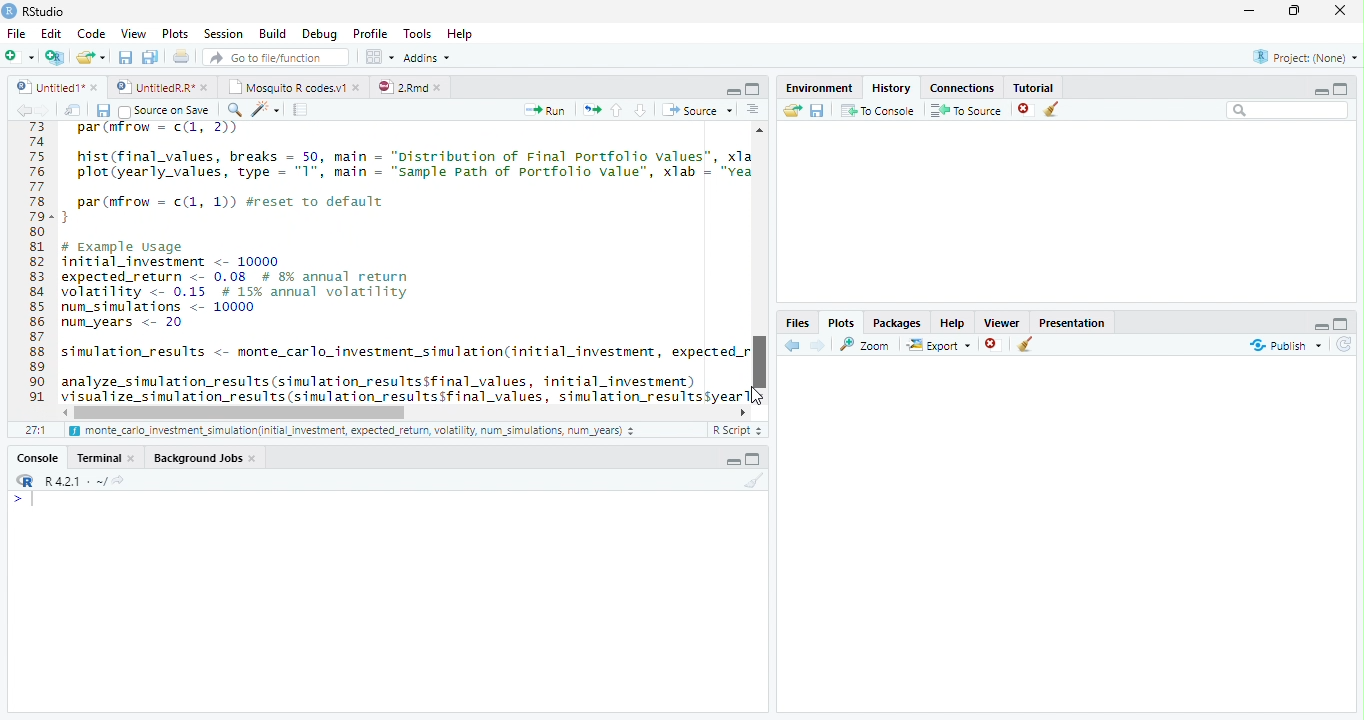  What do you see at coordinates (387, 601) in the screenshot?
I see `Console` at bounding box center [387, 601].